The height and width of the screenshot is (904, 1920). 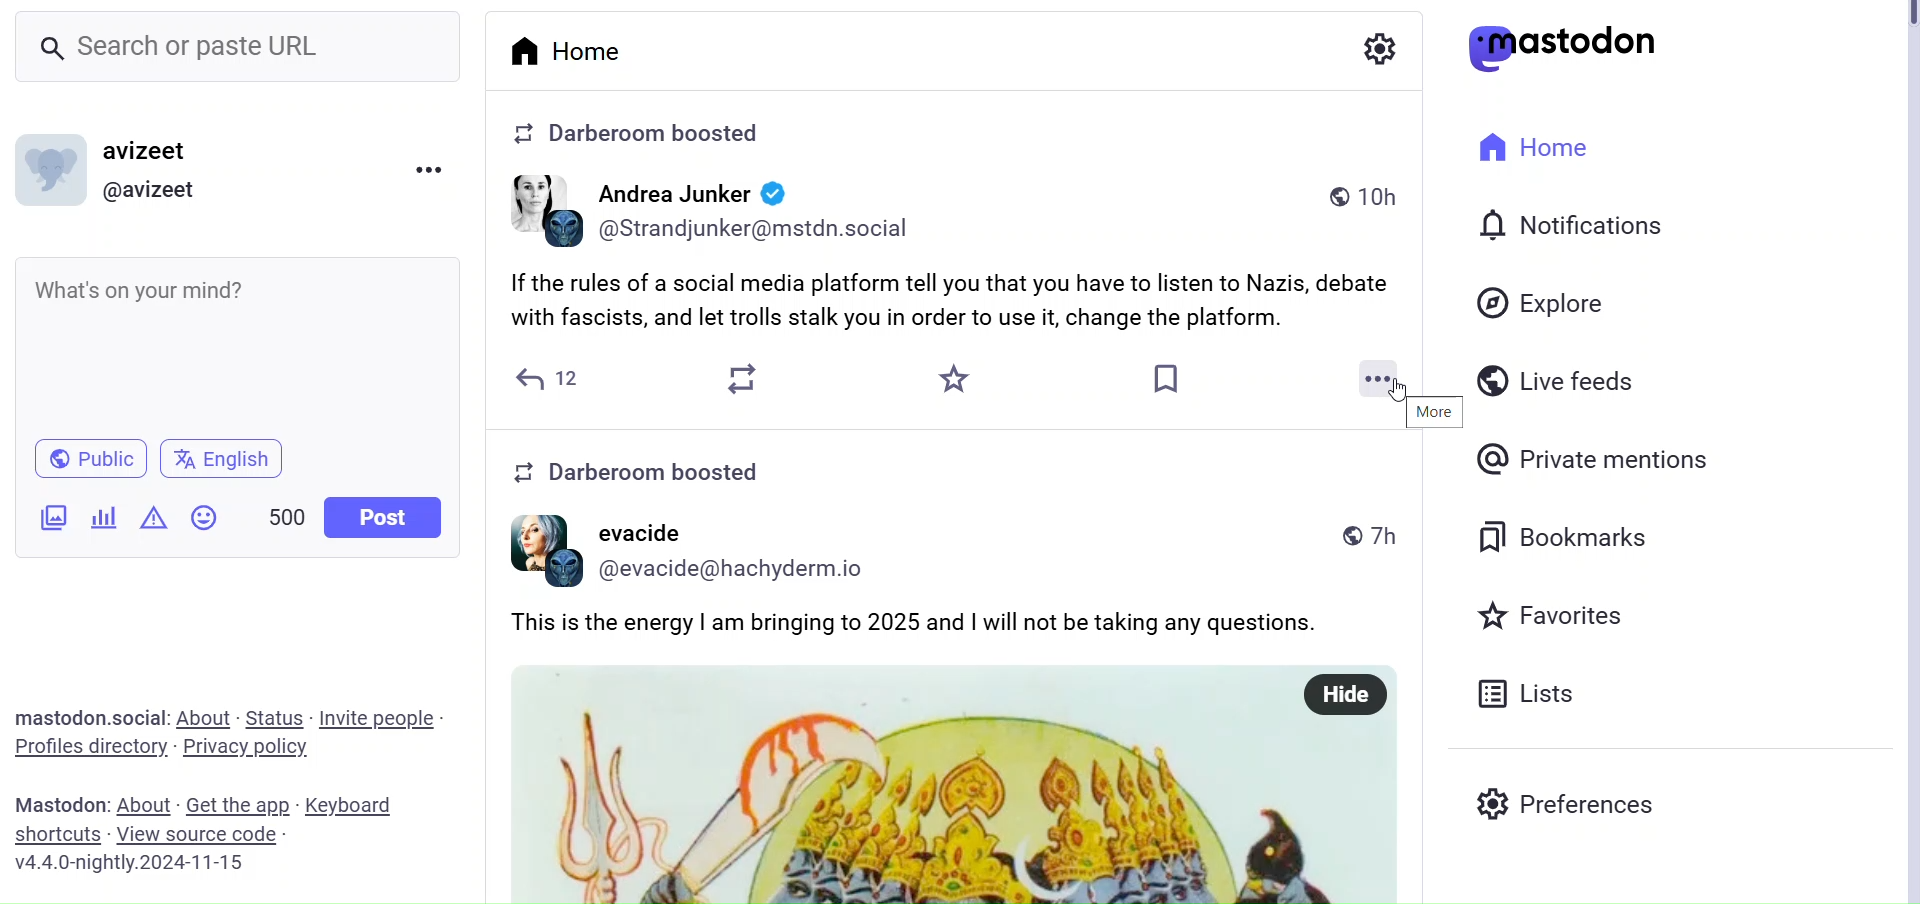 I want to click on profile image, so click(x=544, y=551).